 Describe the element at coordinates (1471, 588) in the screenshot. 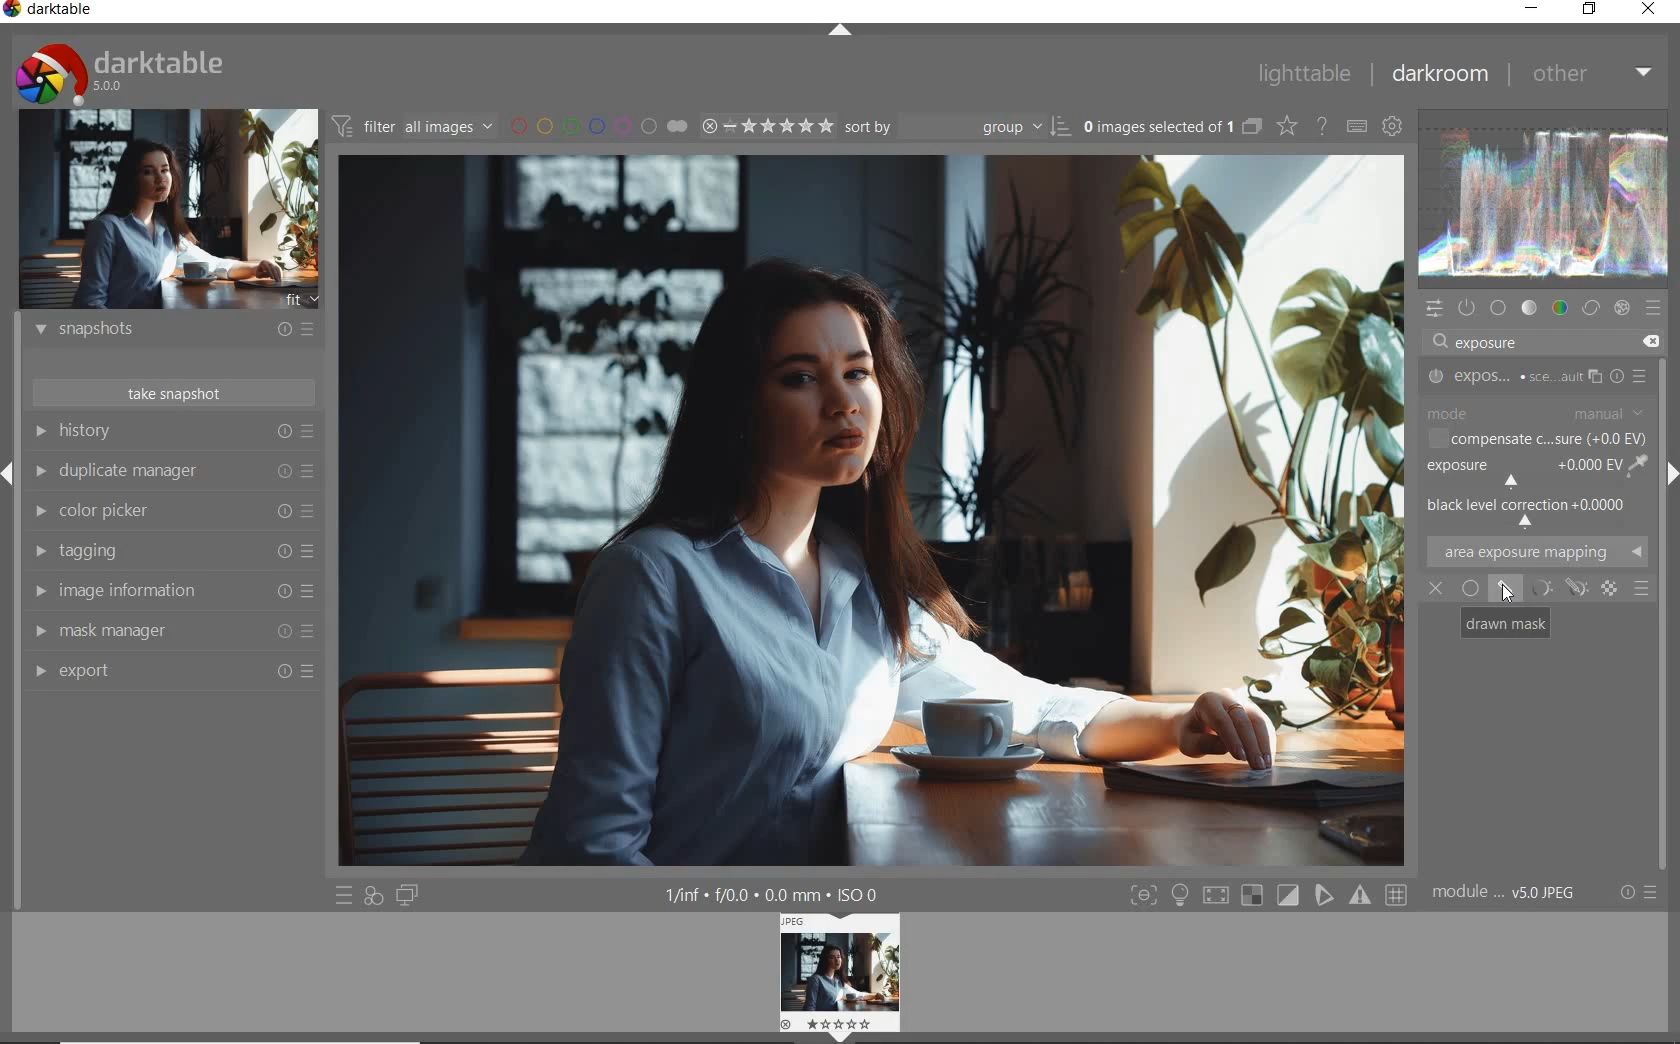

I see `UNIFORMLY` at that location.